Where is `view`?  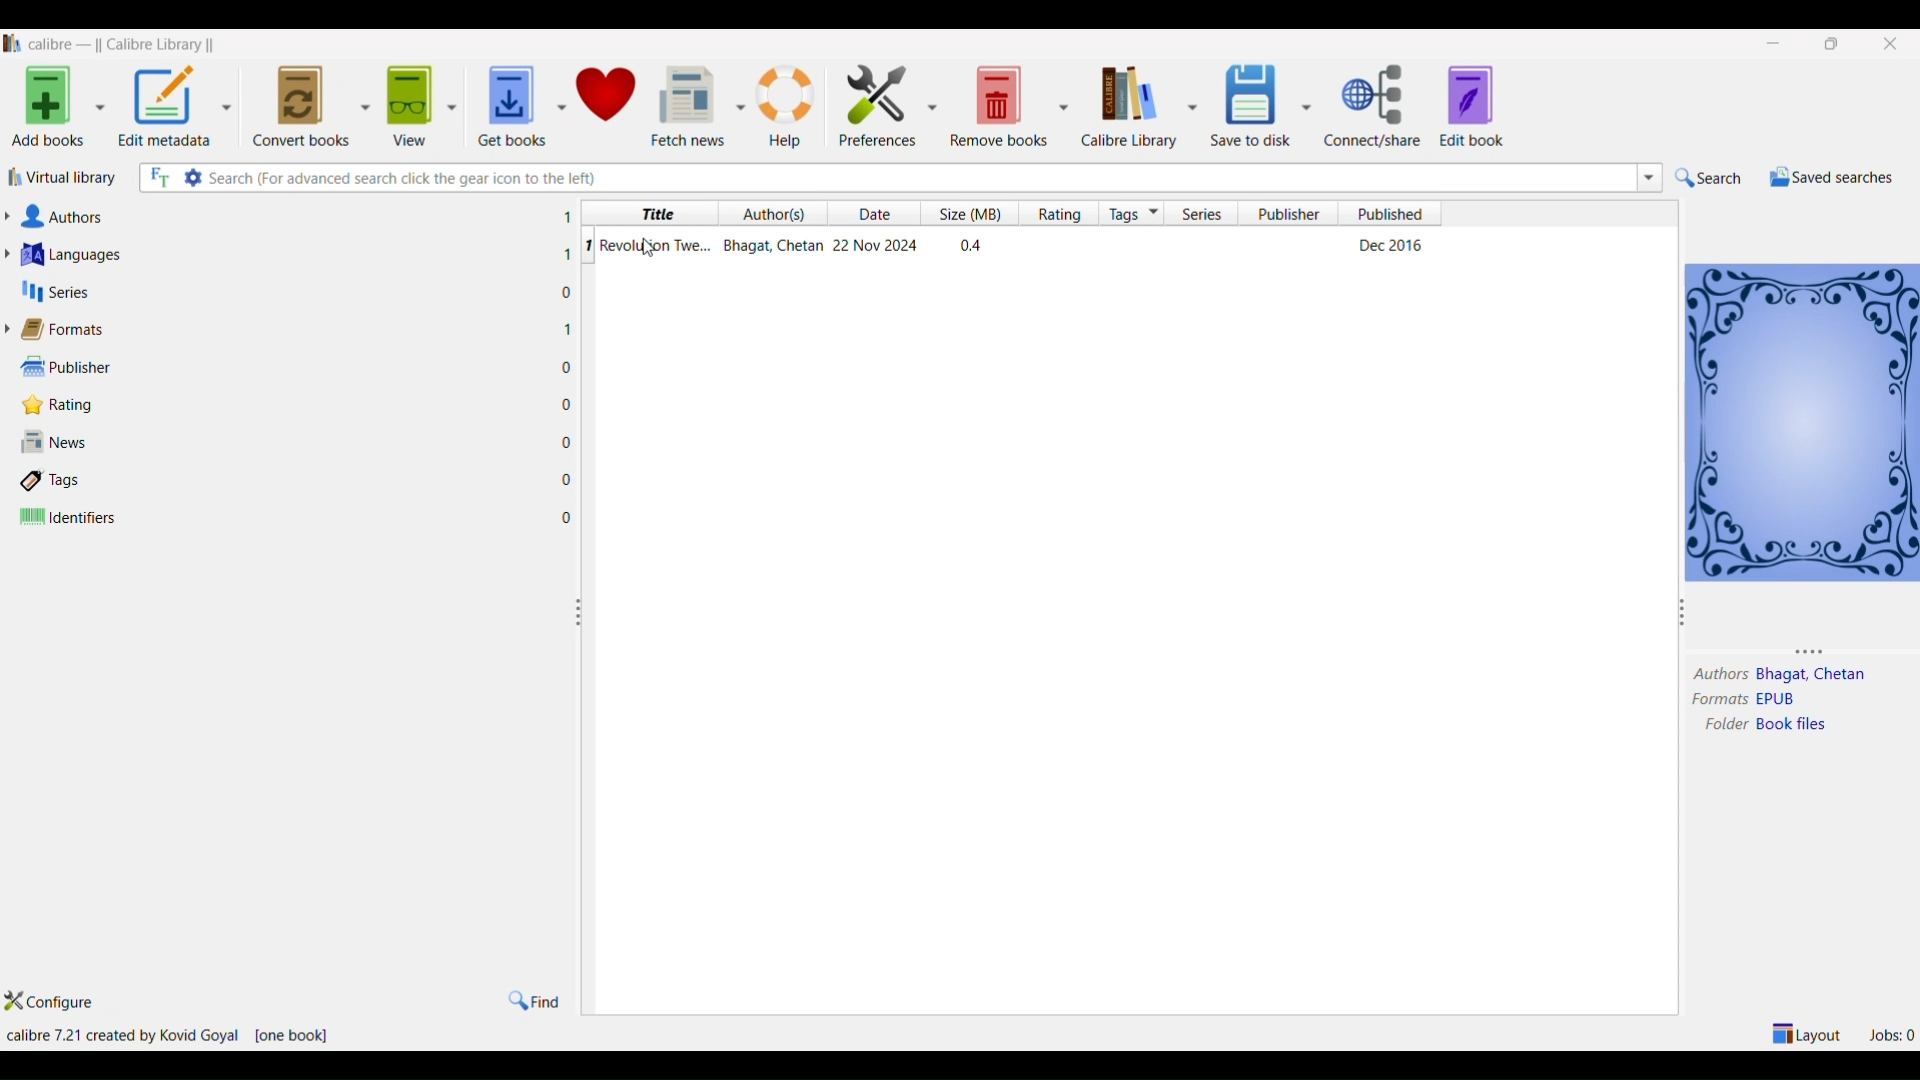 view is located at coordinates (406, 100).